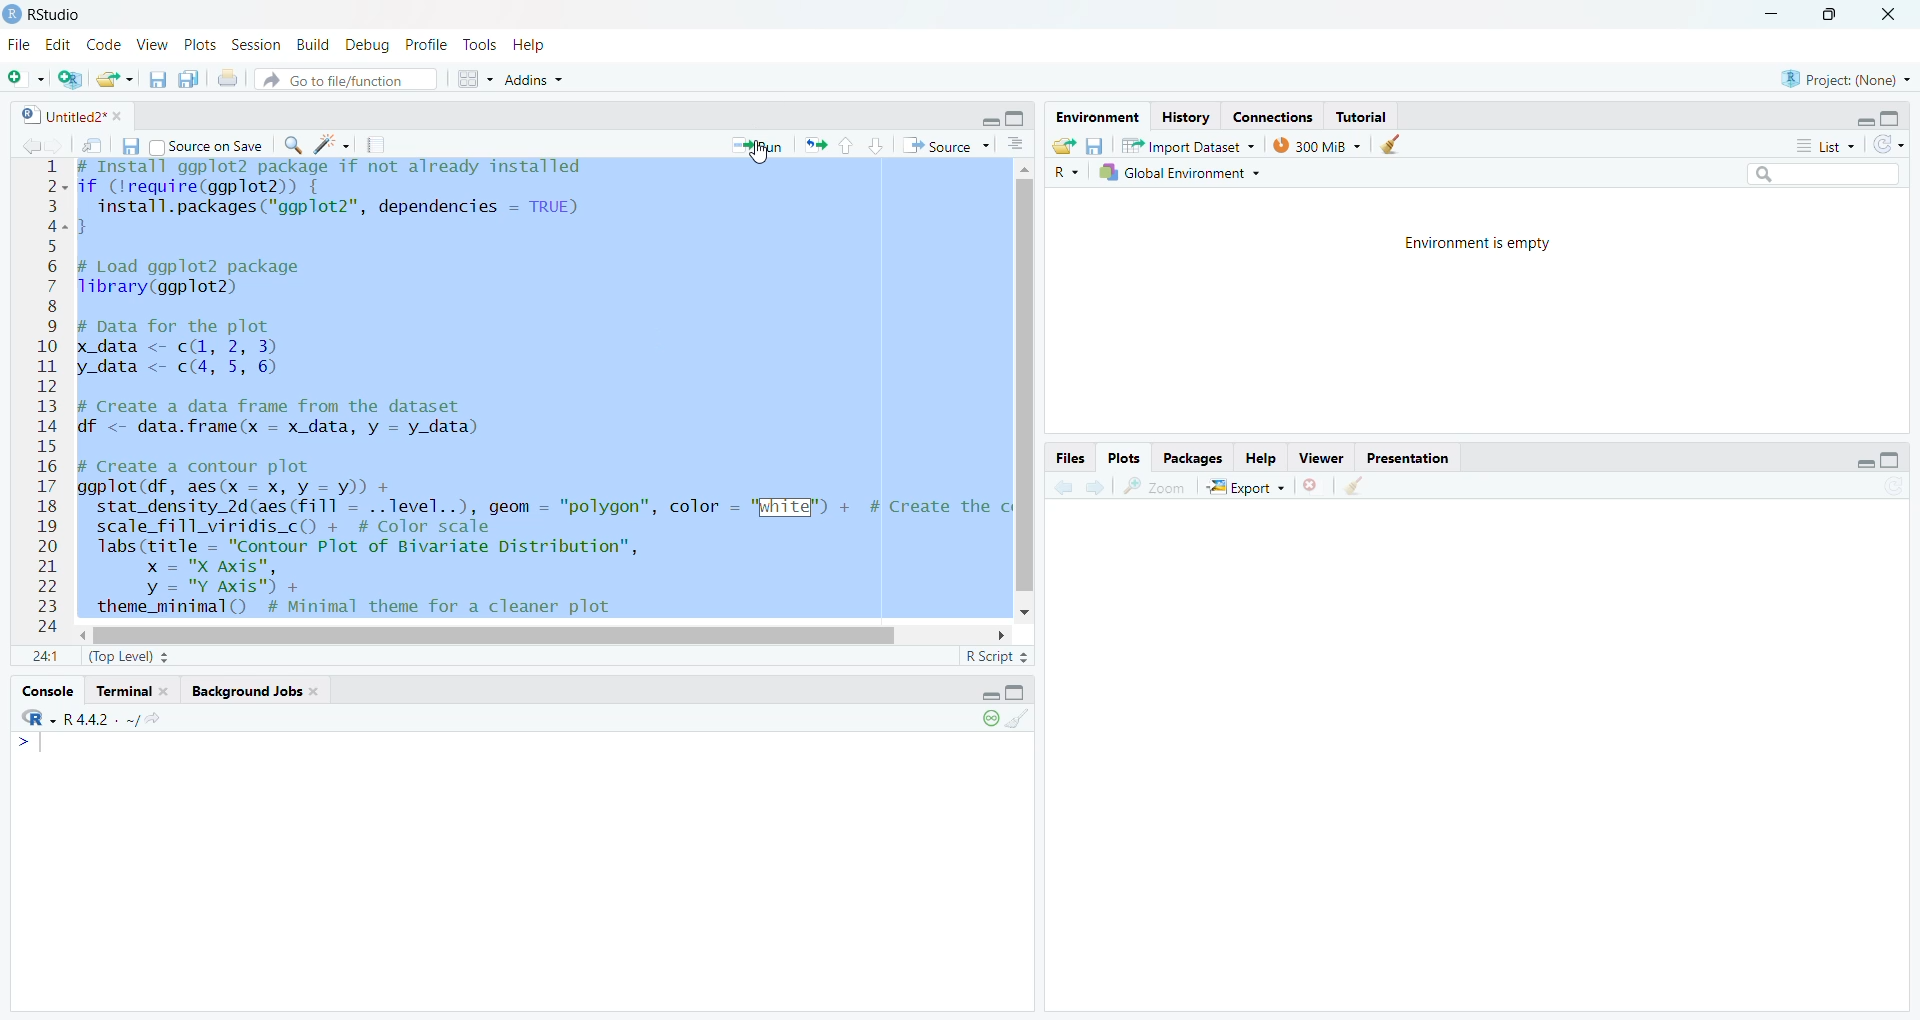 The height and width of the screenshot is (1020, 1920). I want to click on save current document, so click(157, 79).